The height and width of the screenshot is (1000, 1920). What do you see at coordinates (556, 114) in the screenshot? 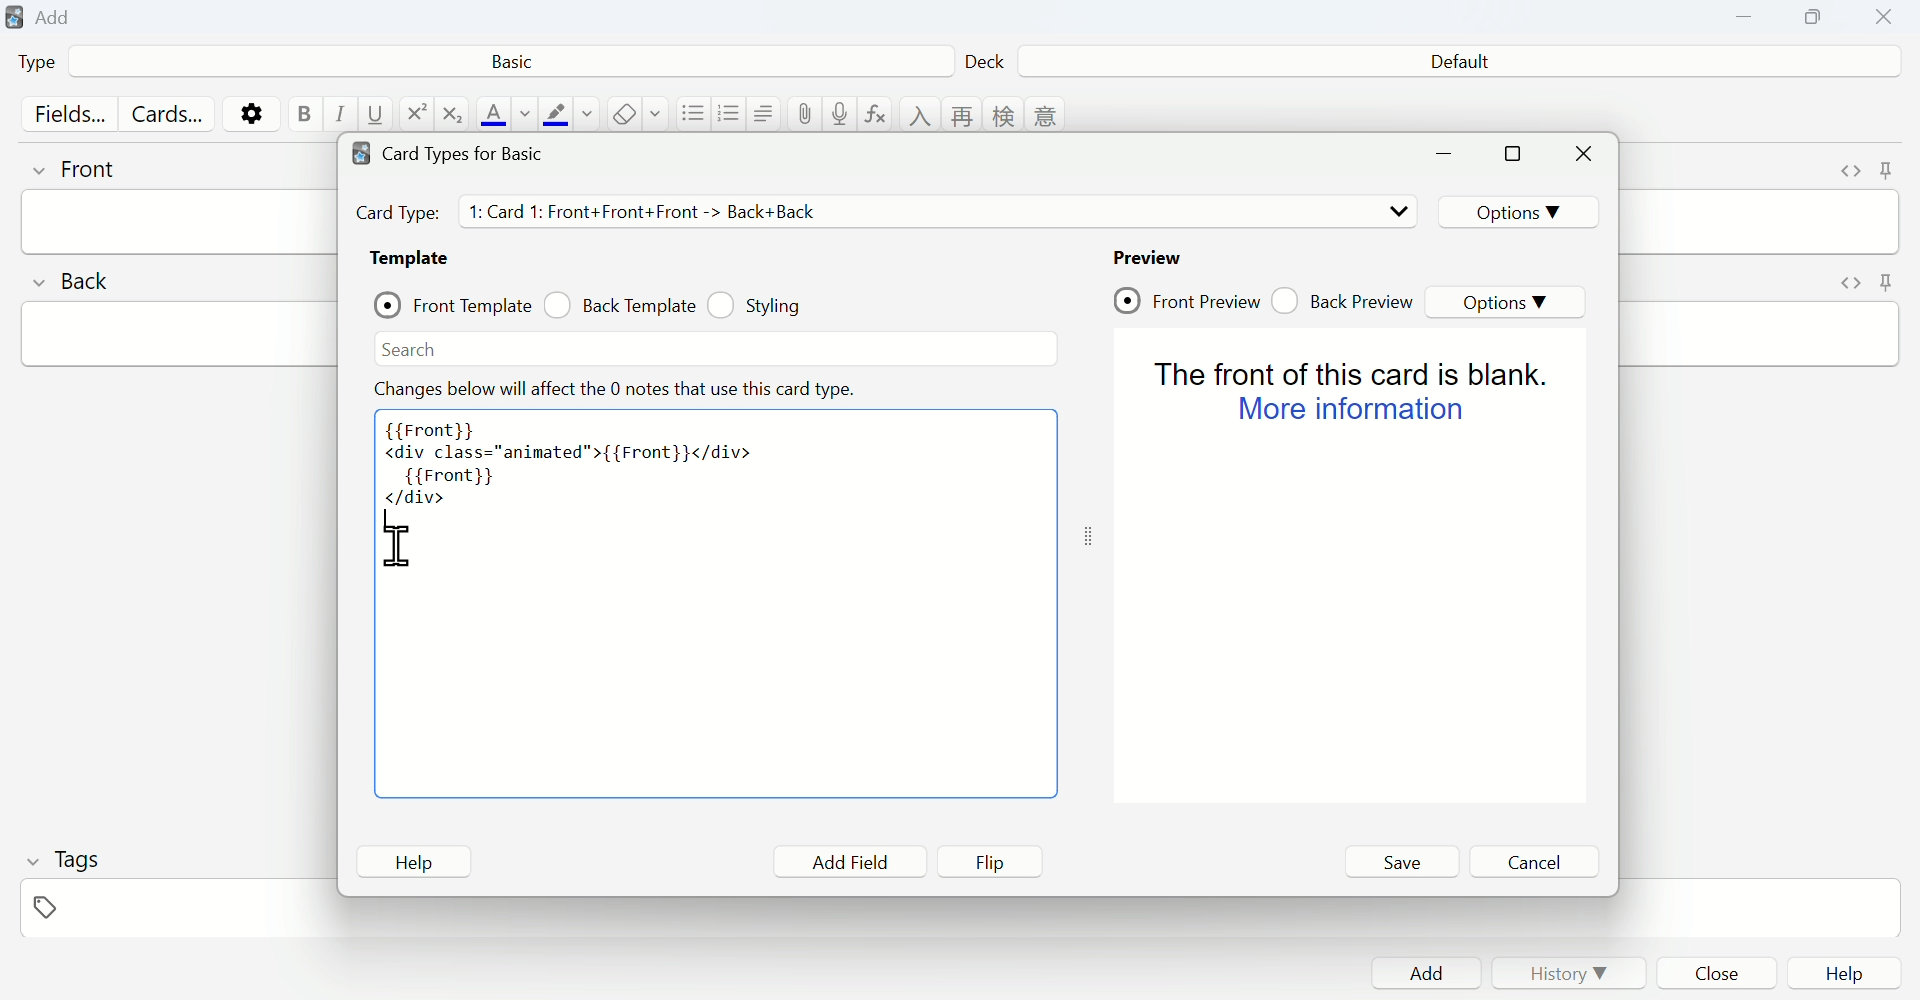
I see `text highlight color` at bounding box center [556, 114].